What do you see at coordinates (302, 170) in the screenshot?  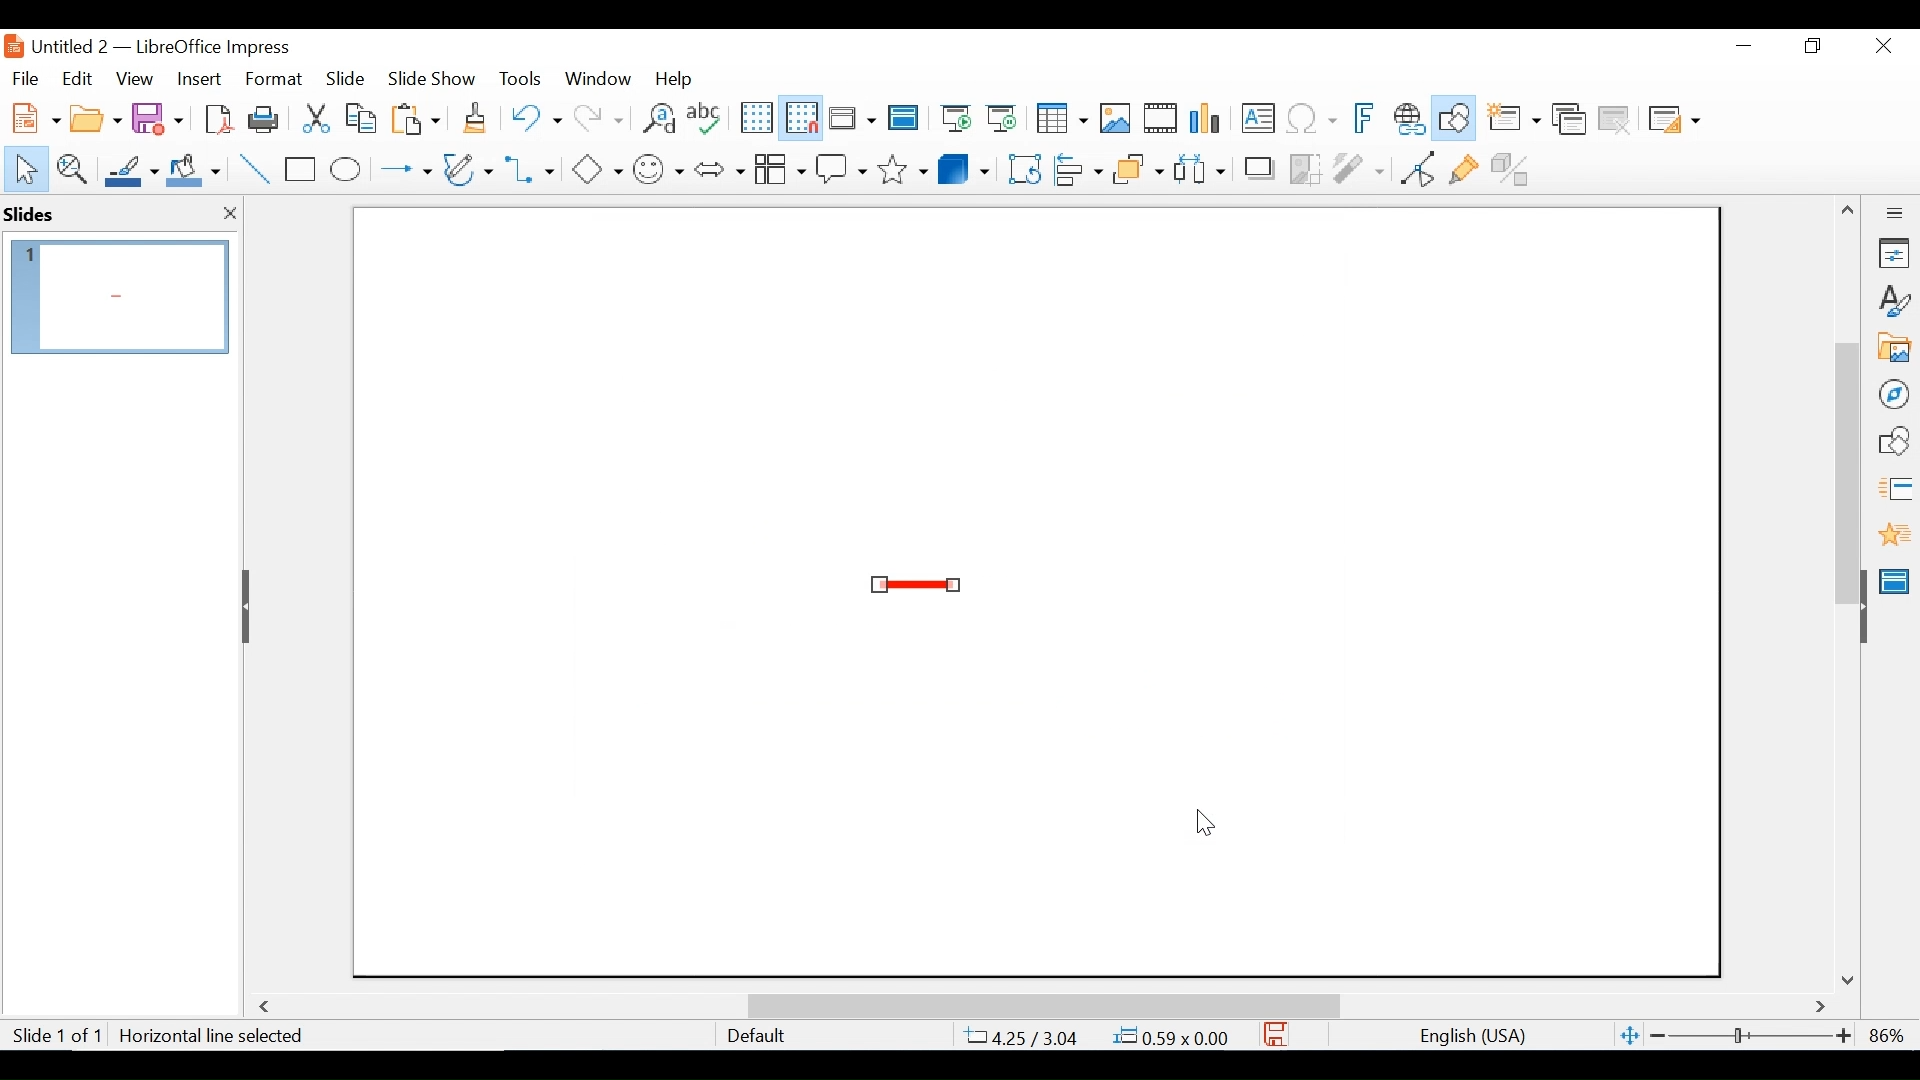 I see `Rectangle` at bounding box center [302, 170].